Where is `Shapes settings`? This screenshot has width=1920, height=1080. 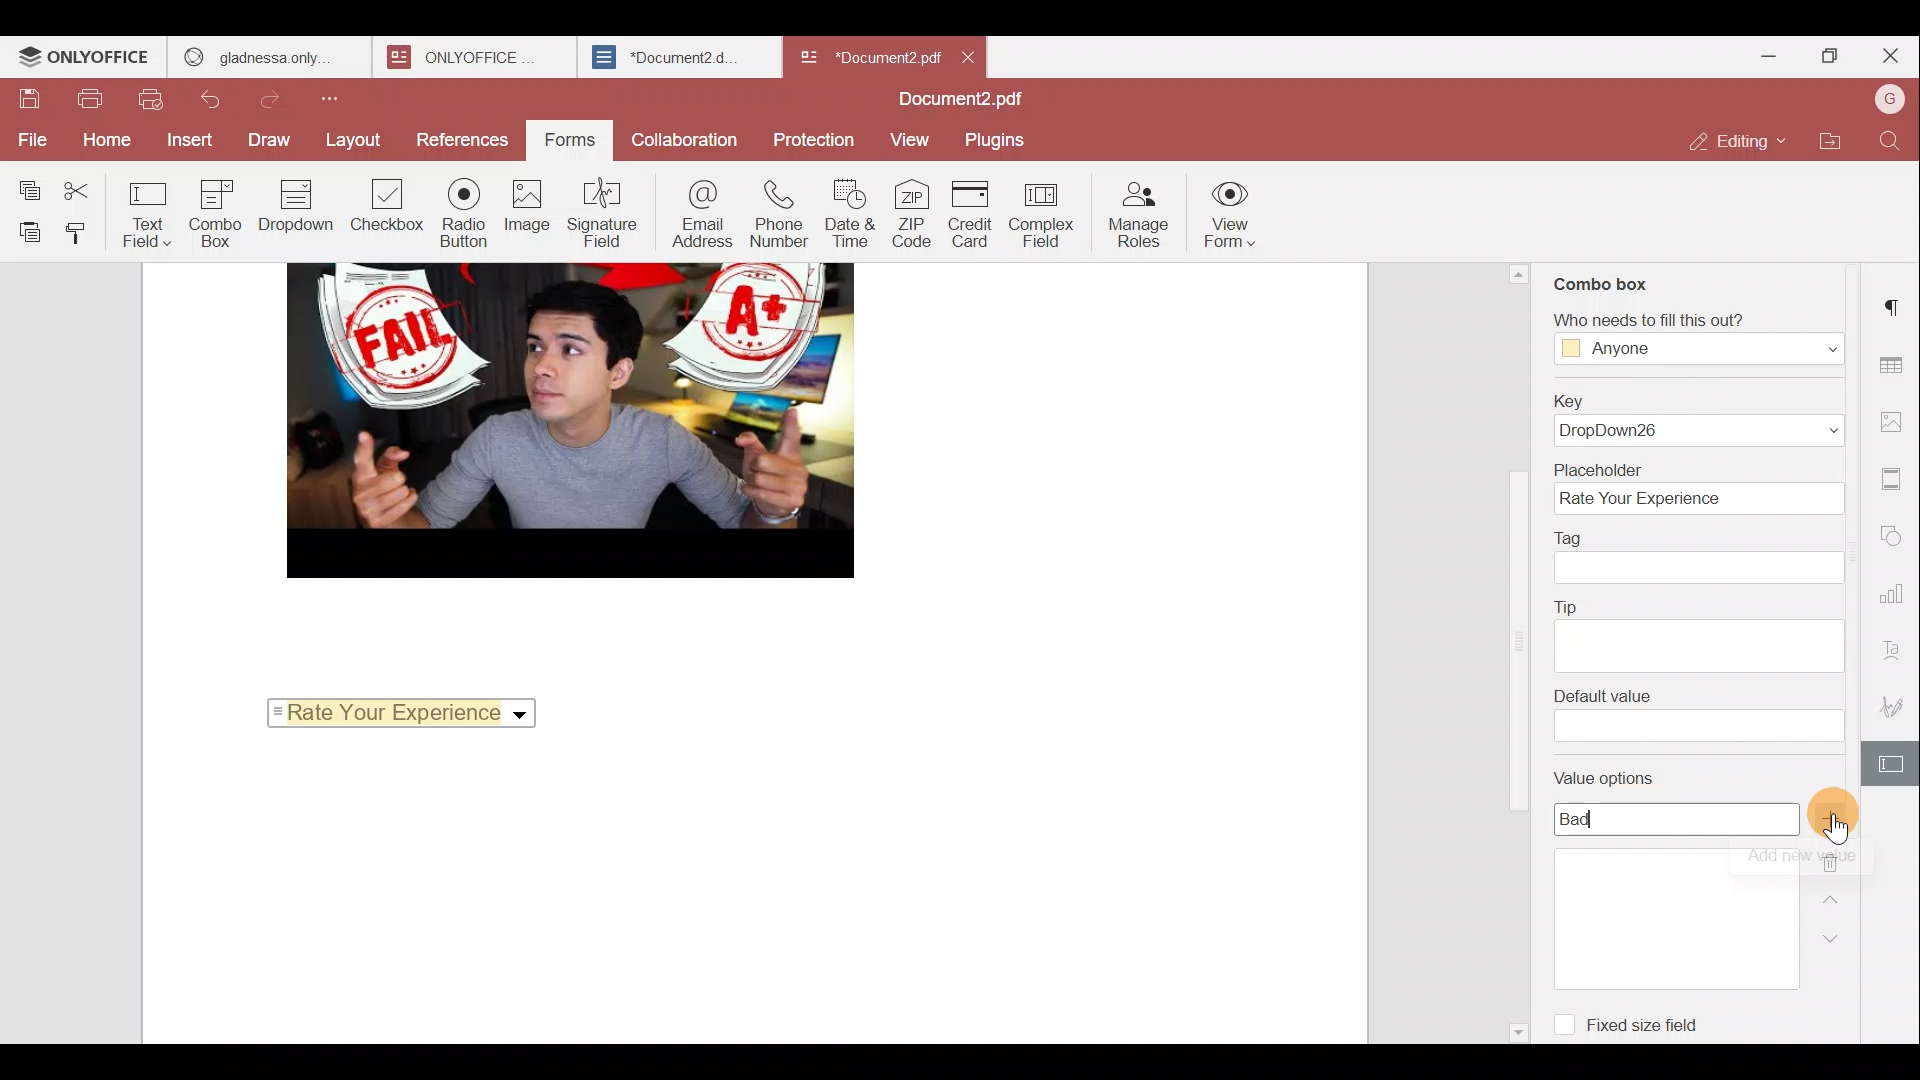
Shapes settings is located at coordinates (1897, 532).